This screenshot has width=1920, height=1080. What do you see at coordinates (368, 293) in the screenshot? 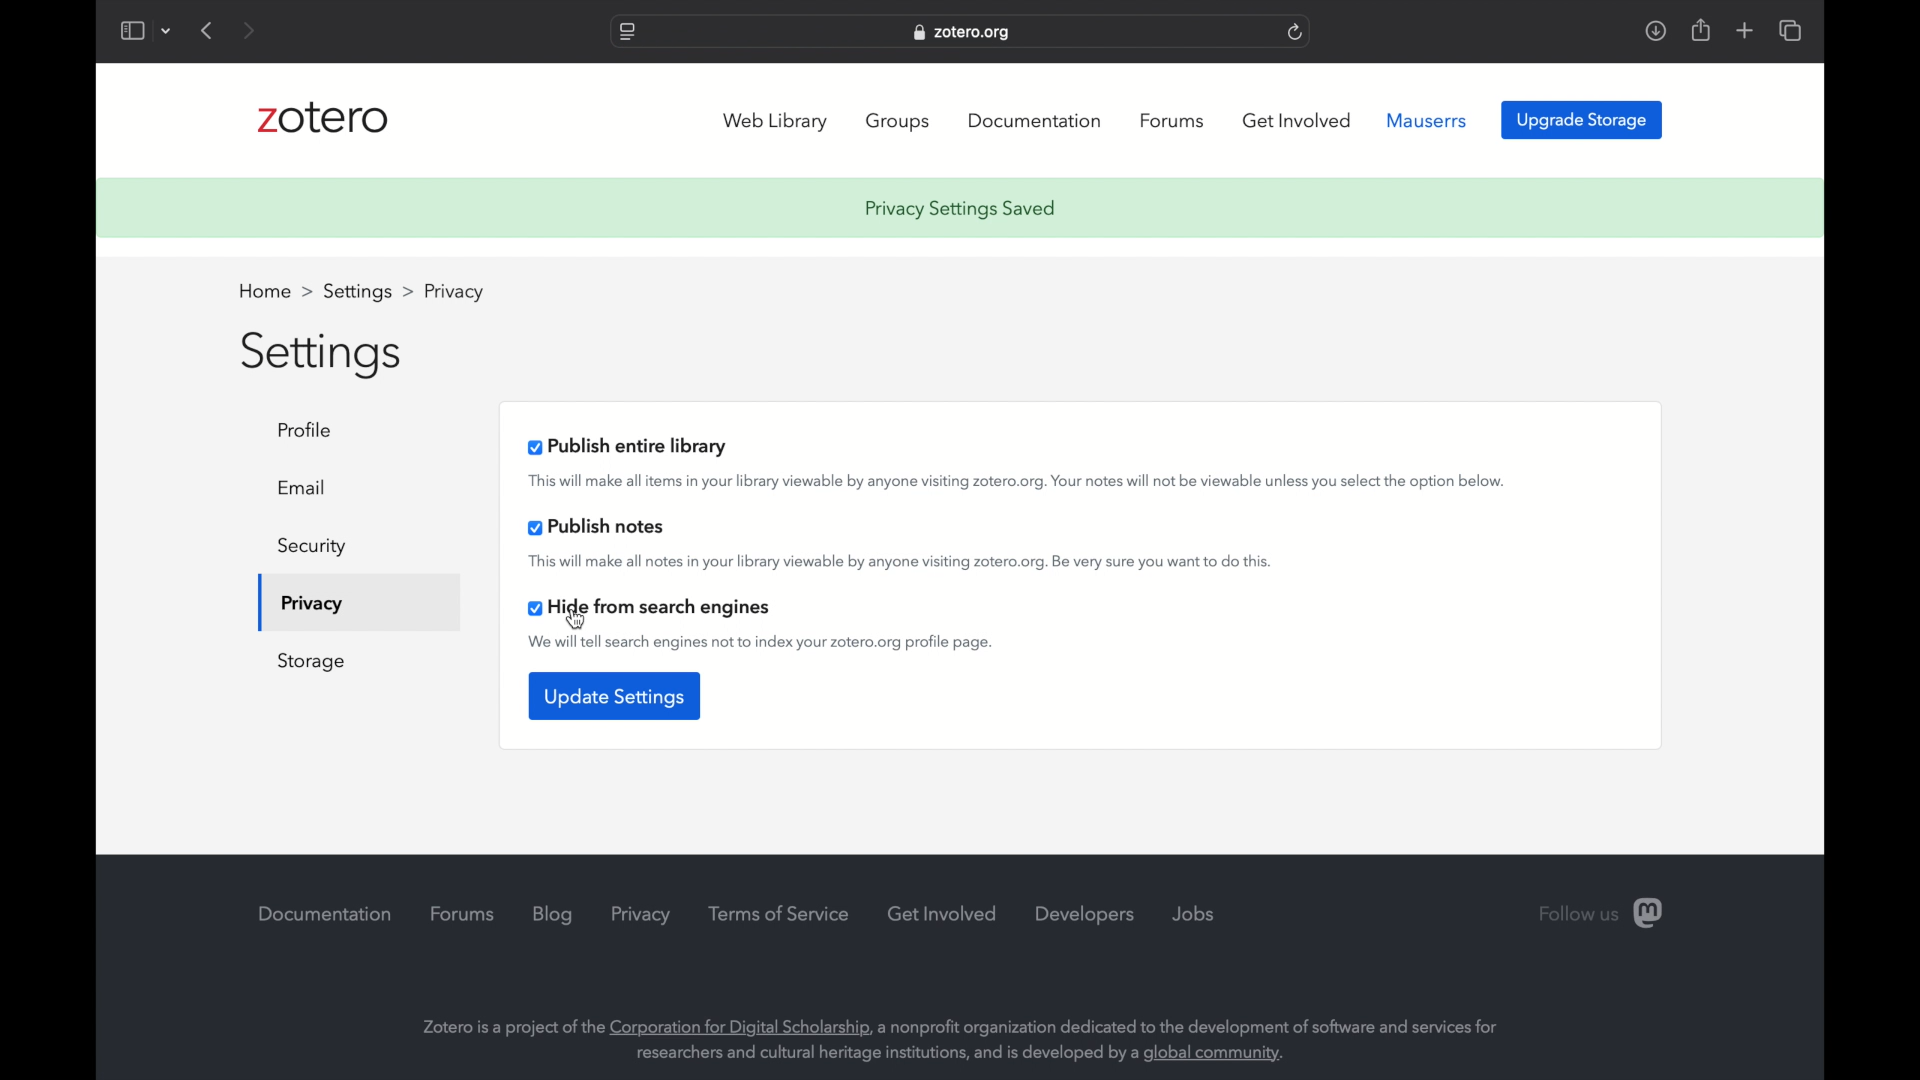
I see `settings` at bounding box center [368, 293].